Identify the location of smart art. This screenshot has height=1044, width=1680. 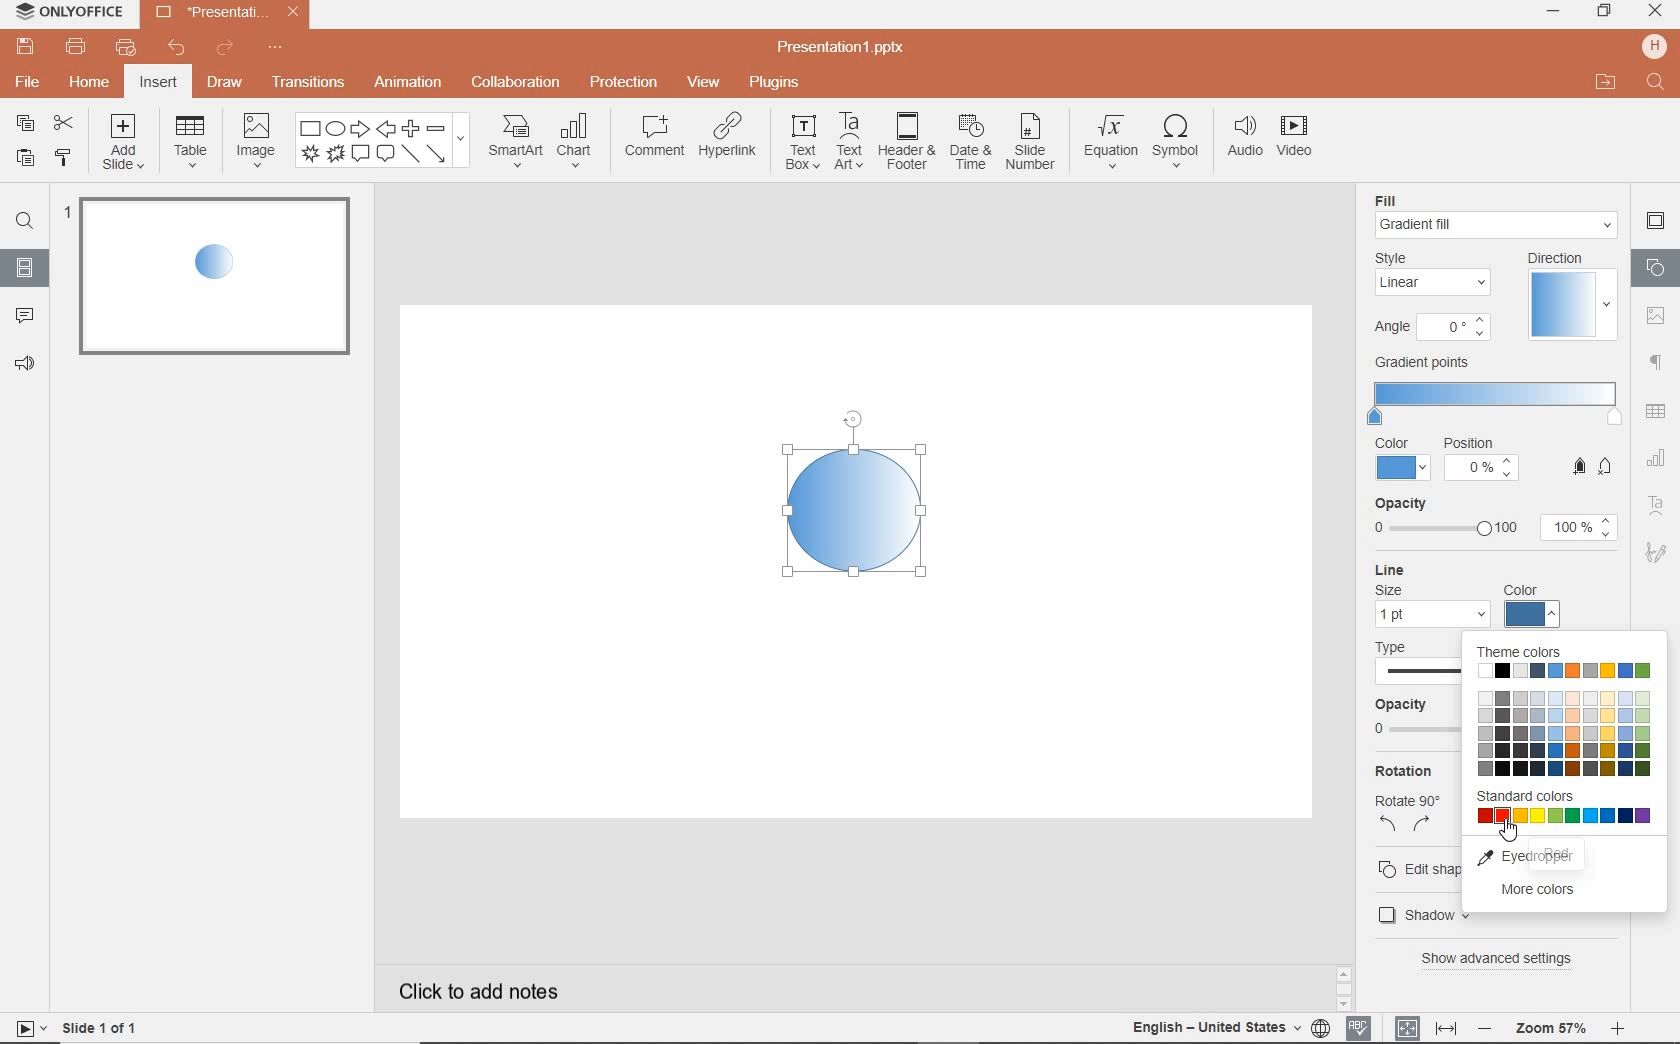
(515, 142).